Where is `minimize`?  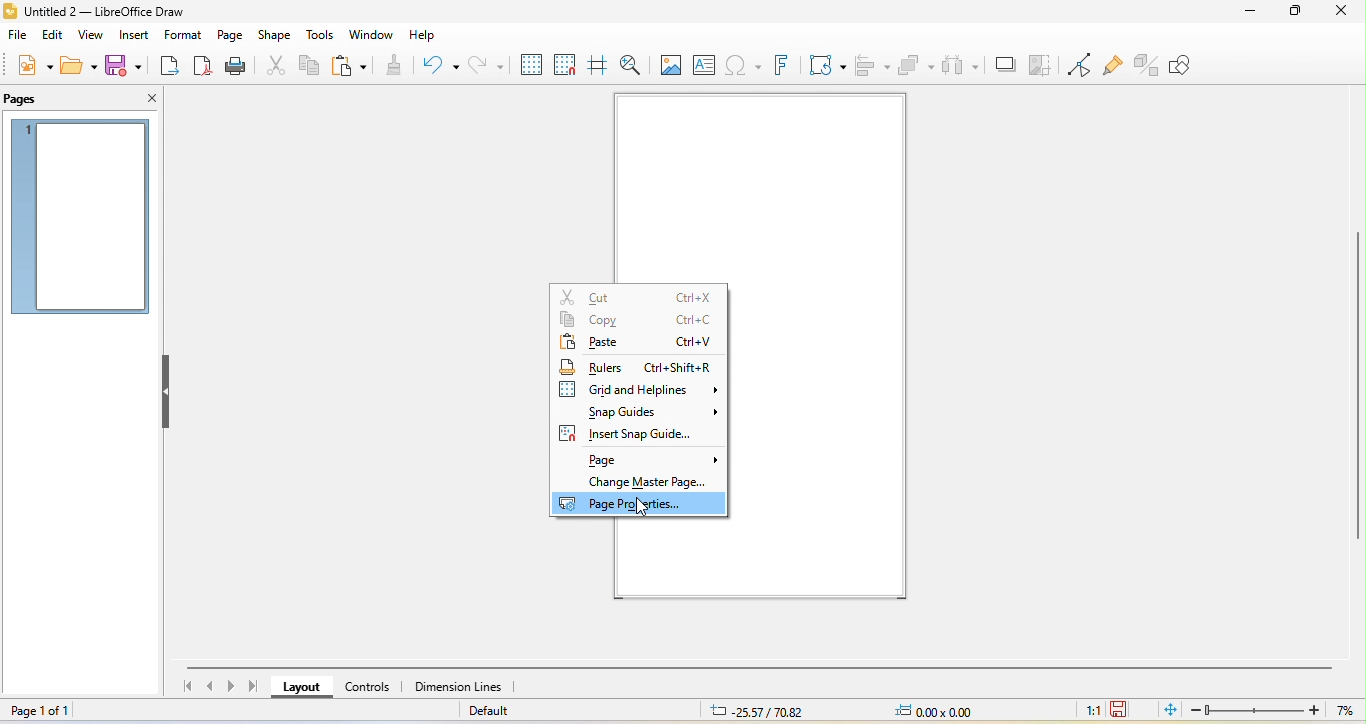 minimize is located at coordinates (1251, 10).